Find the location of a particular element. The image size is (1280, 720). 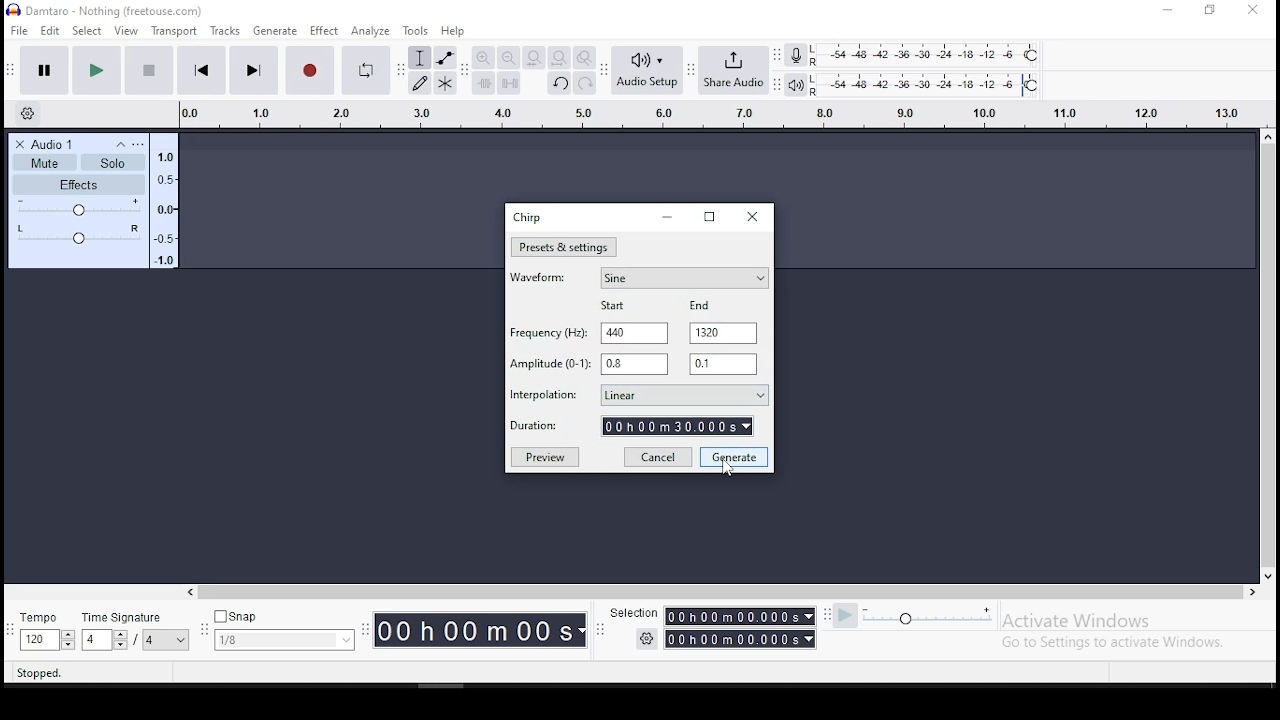

undo is located at coordinates (558, 82).